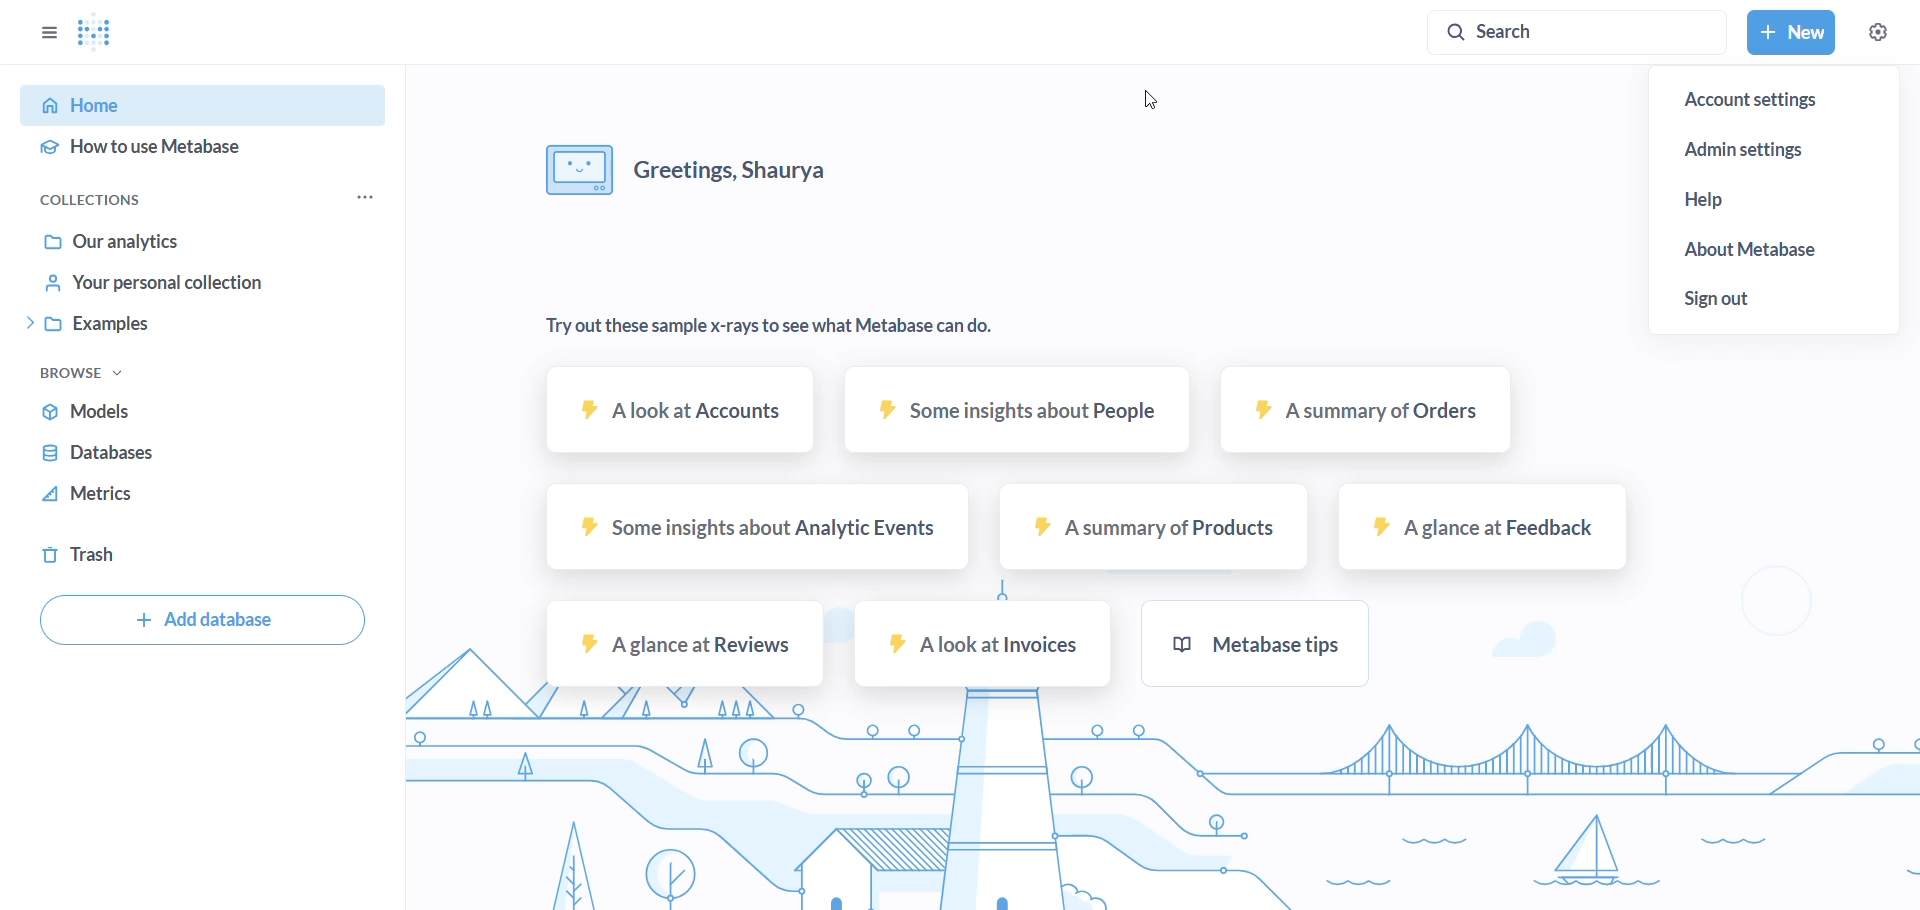 Image resolution: width=1920 pixels, height=910 pixels. I want to click on search button, so click(1563, 32).